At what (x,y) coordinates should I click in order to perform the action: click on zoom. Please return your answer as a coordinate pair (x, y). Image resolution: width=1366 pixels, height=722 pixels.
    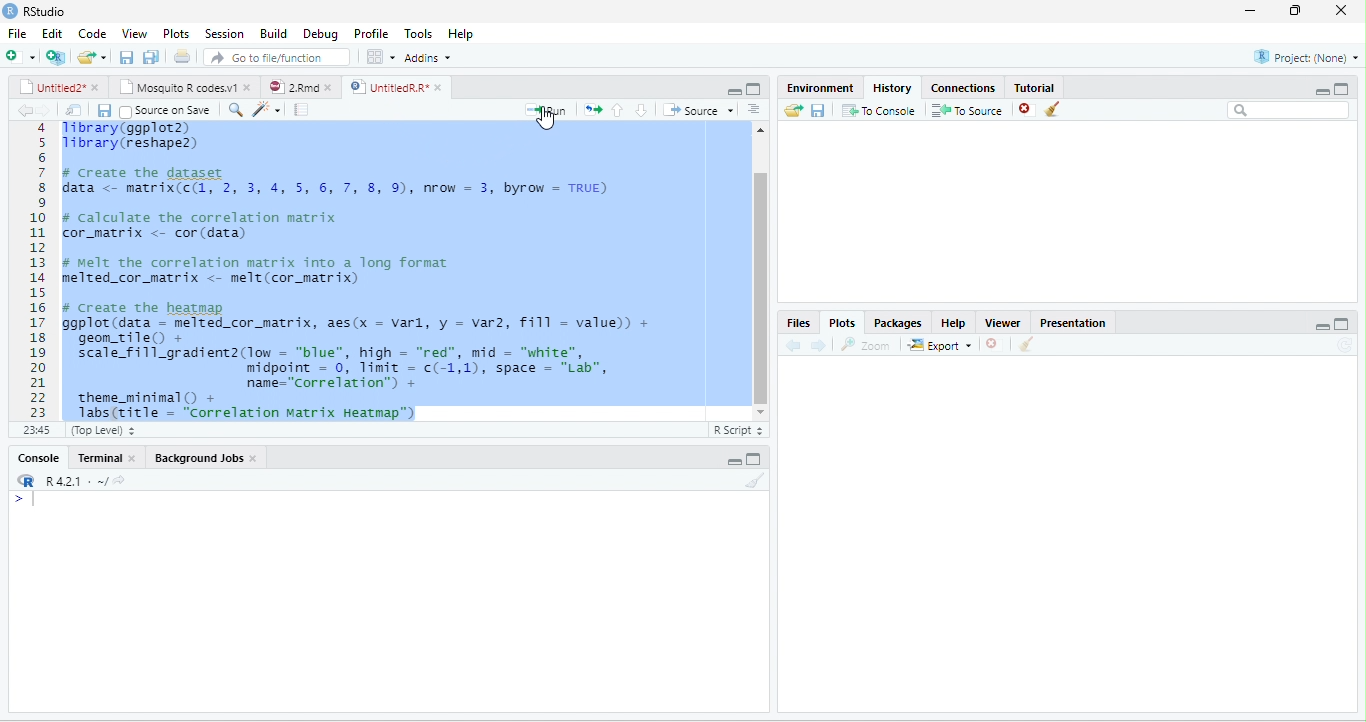
    Looking at the image, I should click on (869, 345).